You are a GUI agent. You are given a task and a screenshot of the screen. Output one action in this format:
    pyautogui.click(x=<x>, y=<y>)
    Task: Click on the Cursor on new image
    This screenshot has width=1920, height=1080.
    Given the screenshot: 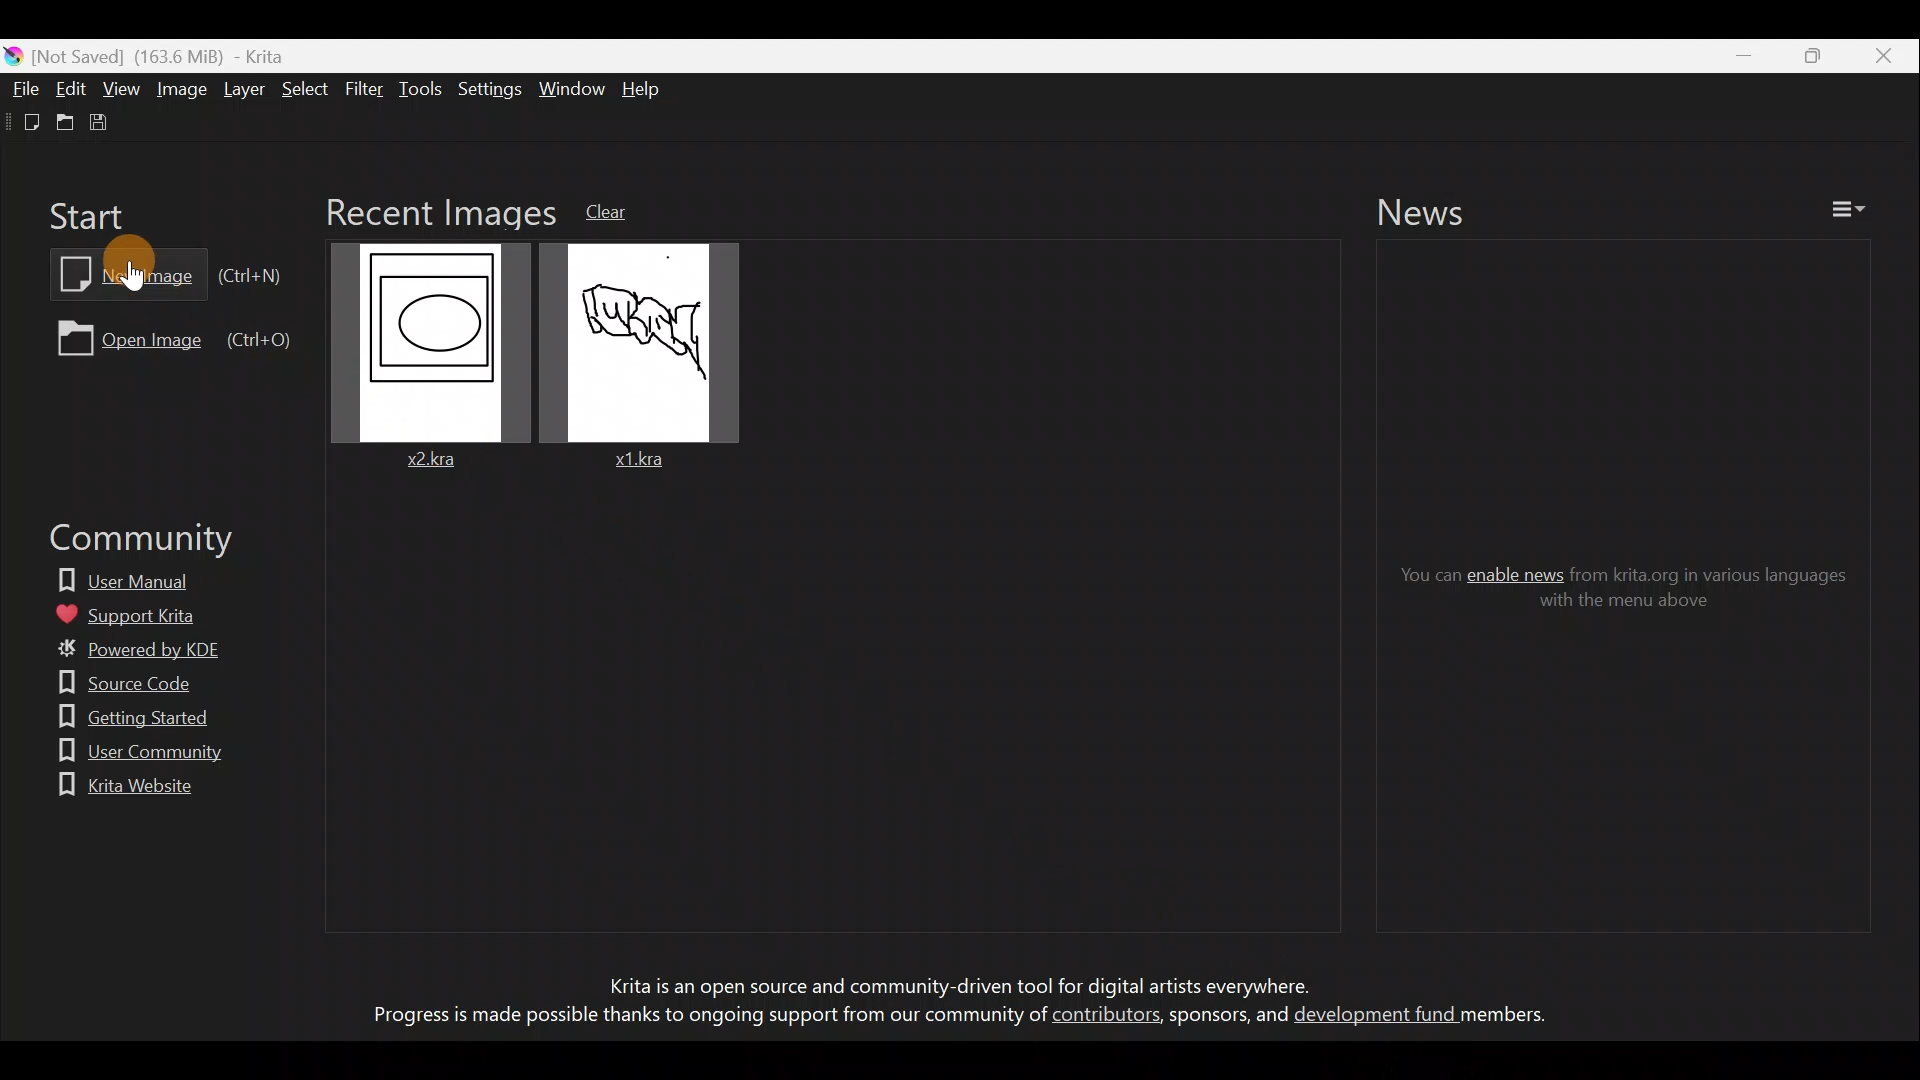 What is the action you would take?
    pyautogui.click(x=144, y=270)
    